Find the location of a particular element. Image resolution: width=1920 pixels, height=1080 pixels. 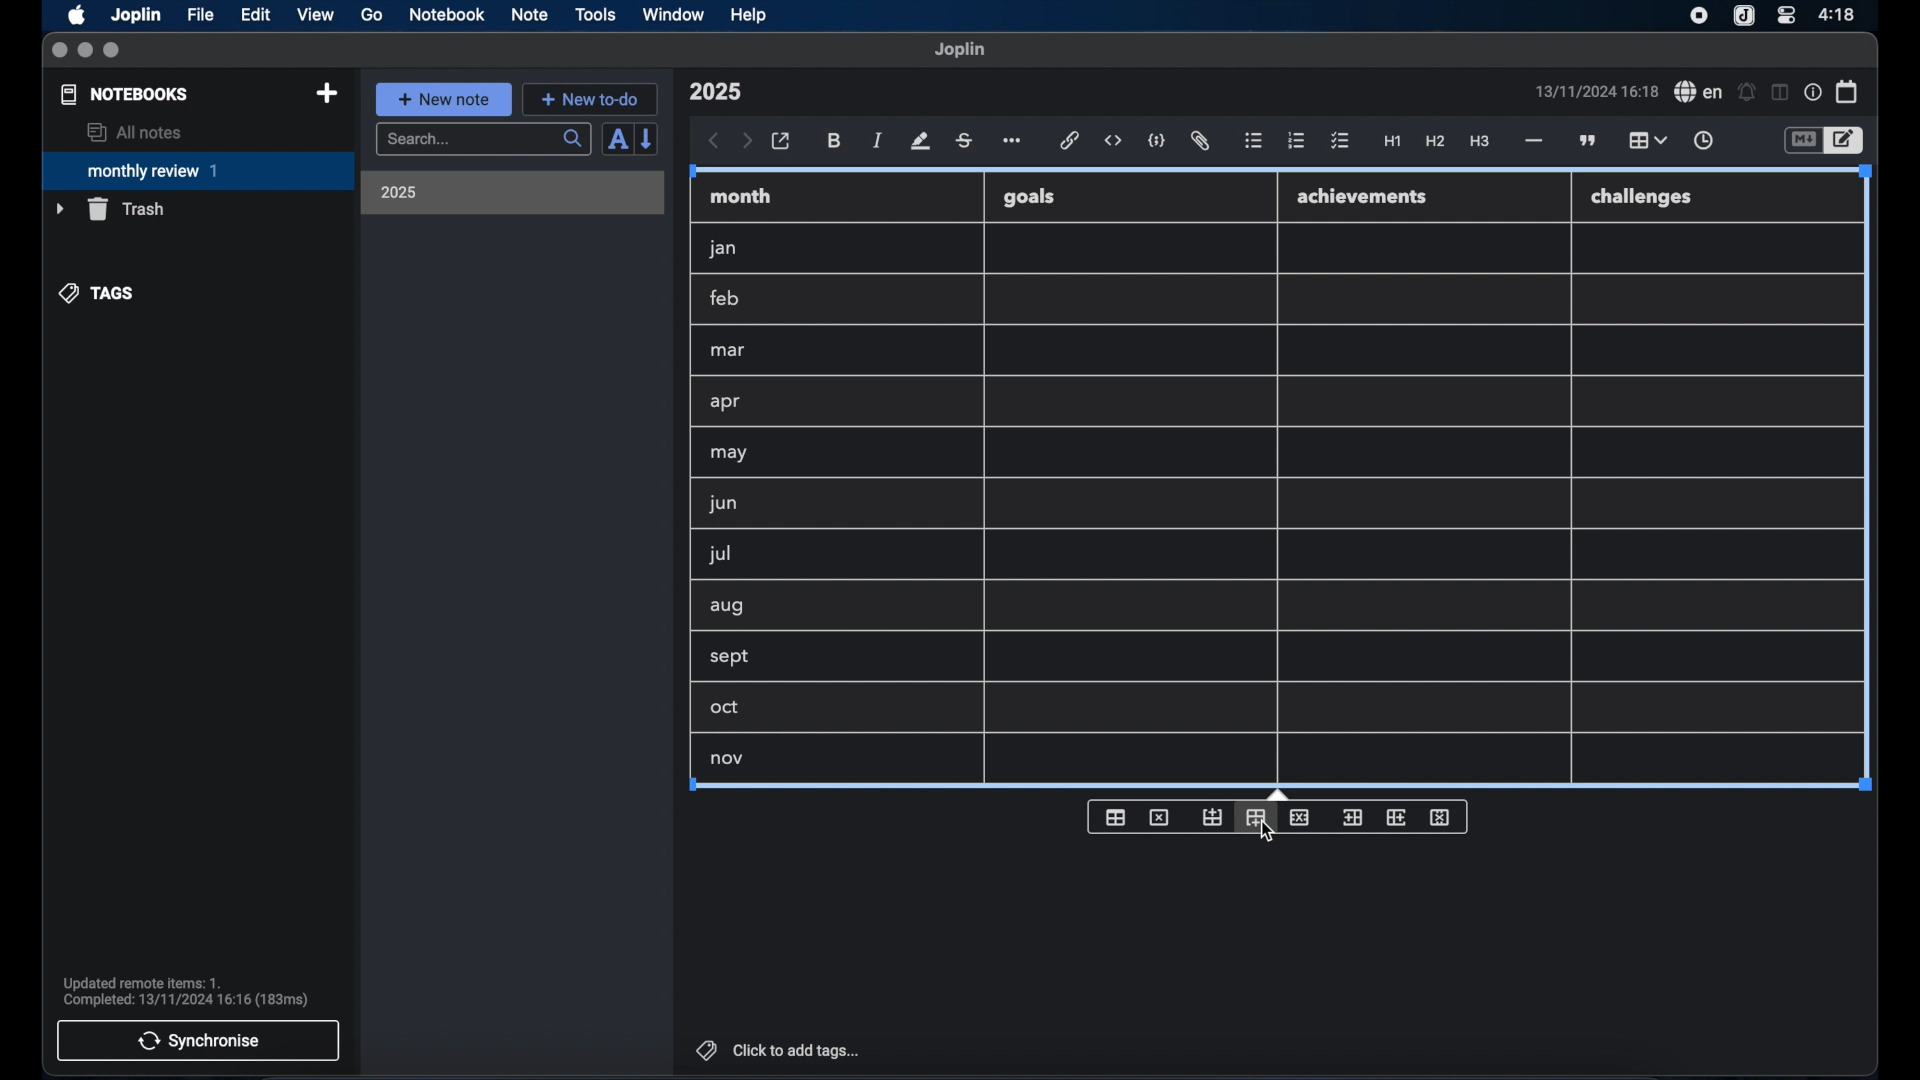

trash is located at coordinates (110, 209).